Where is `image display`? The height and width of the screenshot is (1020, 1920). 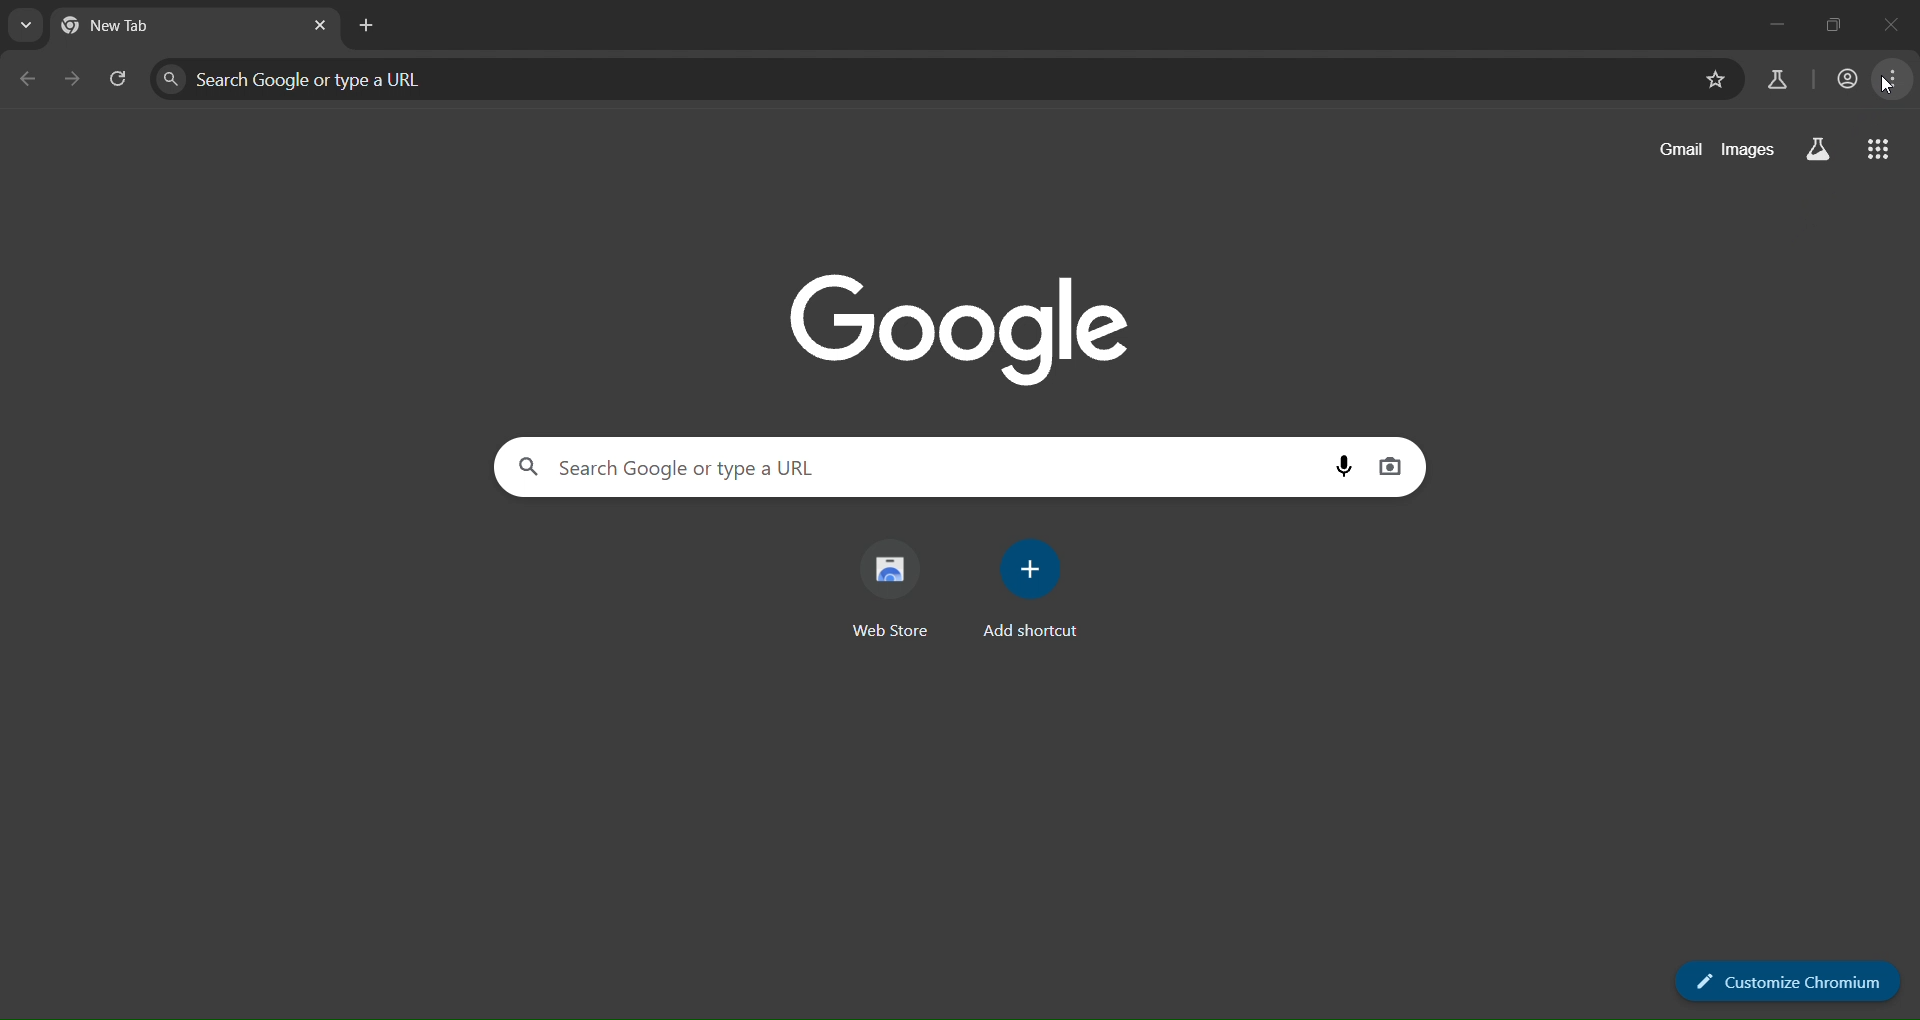
image display is located at coordinates (1392, 467).